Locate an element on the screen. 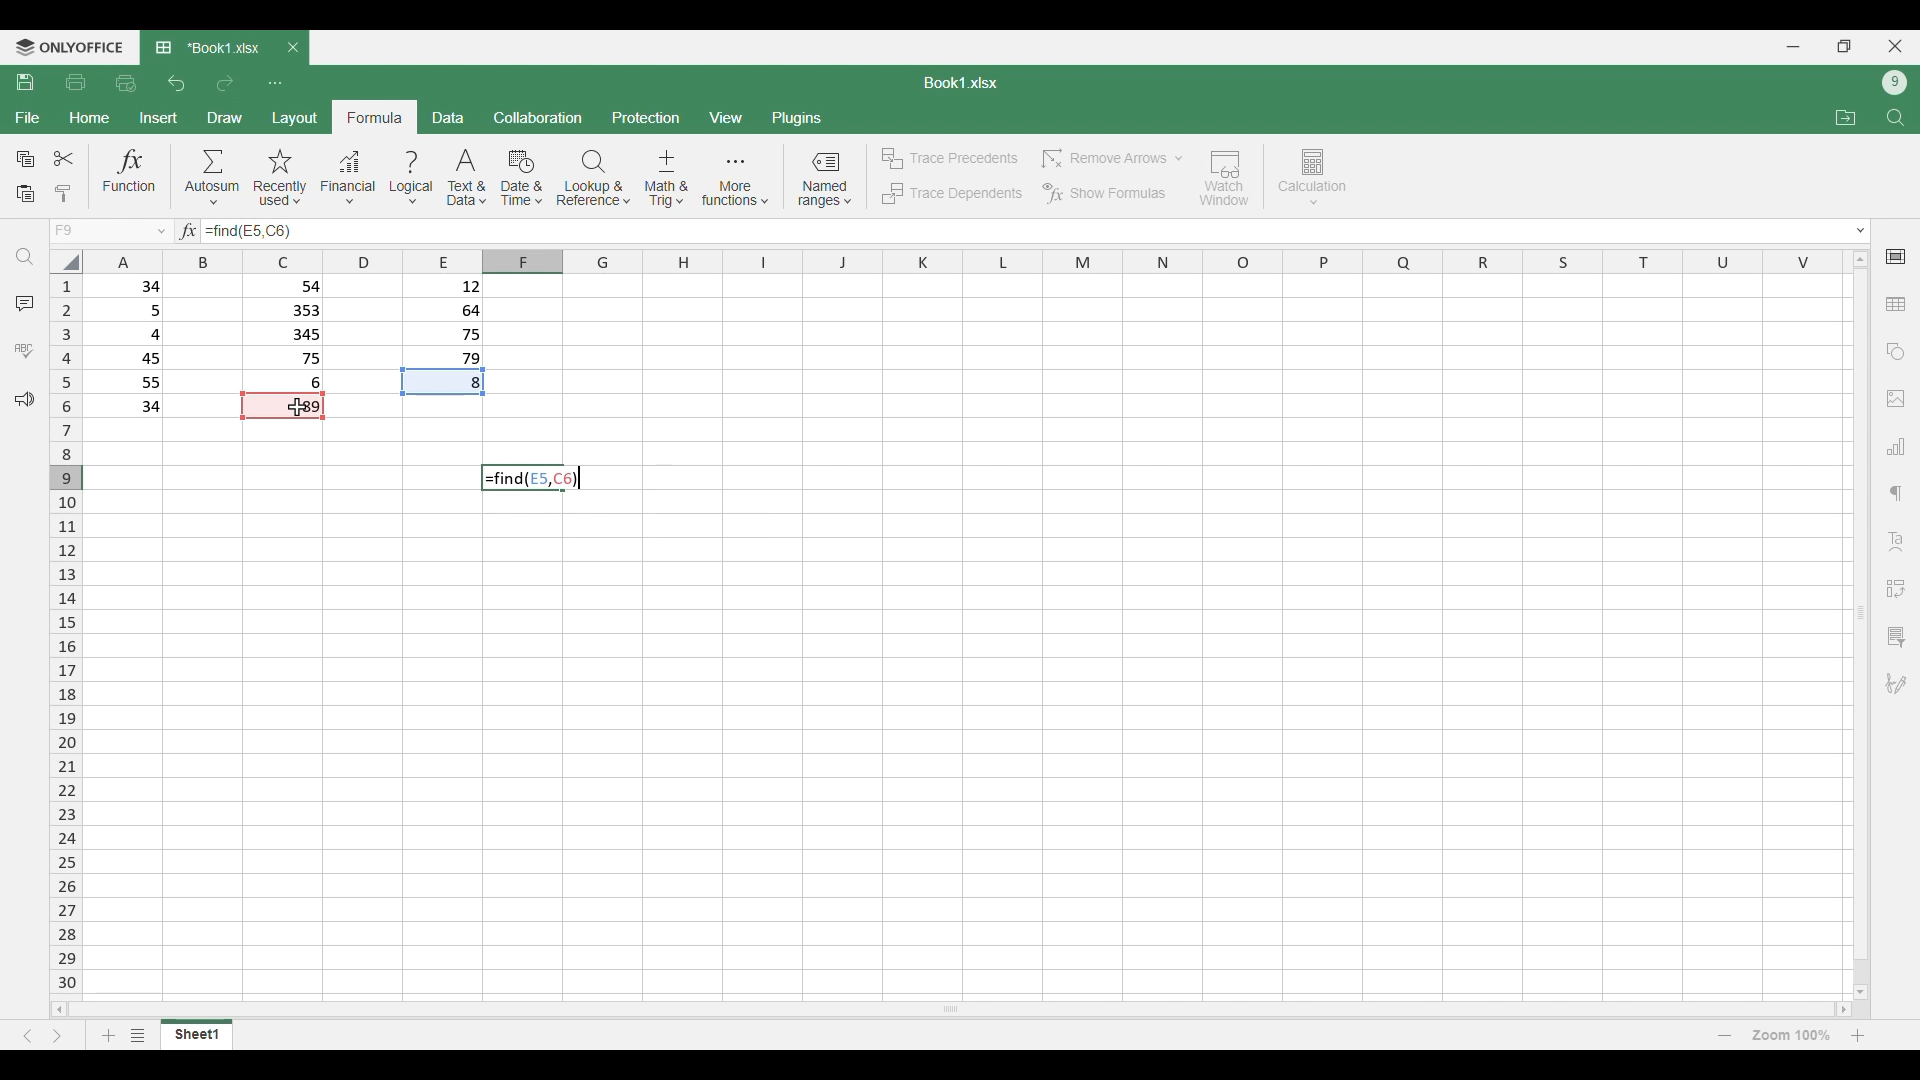  Logical is located at coordinates (412, 178).